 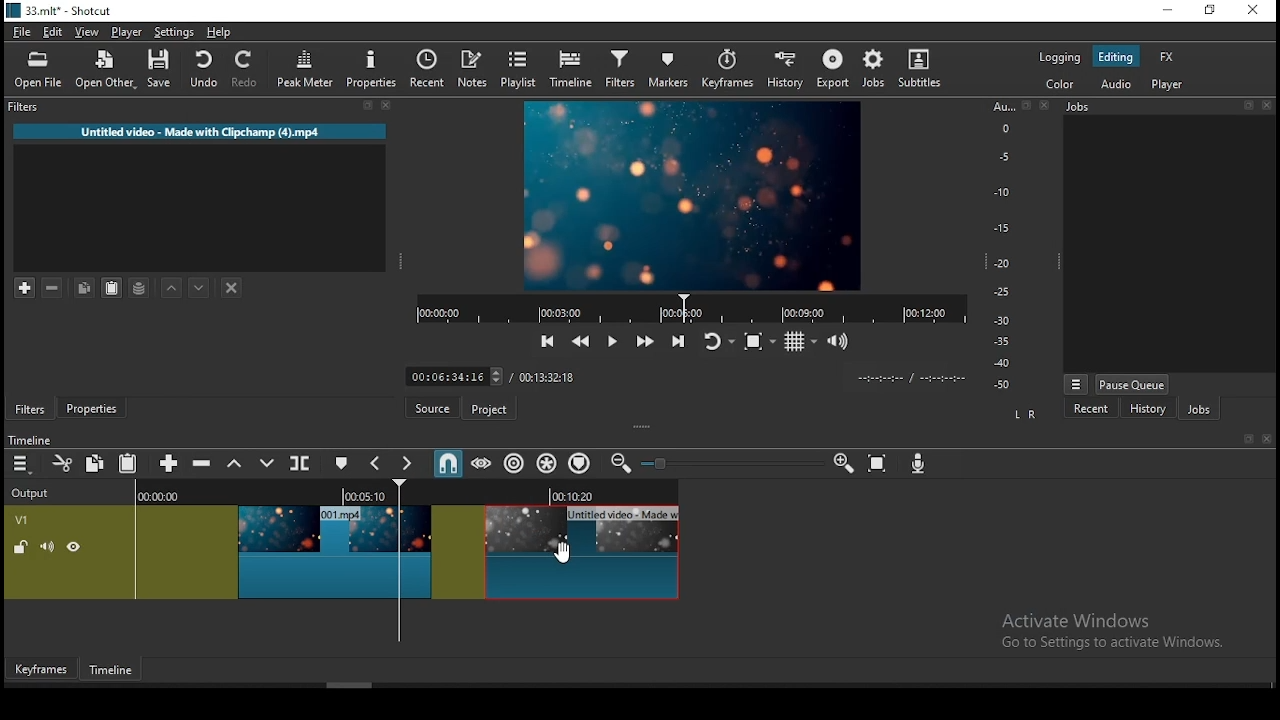 What do you see at coordinates (643, 342) in the screenshot?
I see `play quickly forward` at bounding box center [643, 342].